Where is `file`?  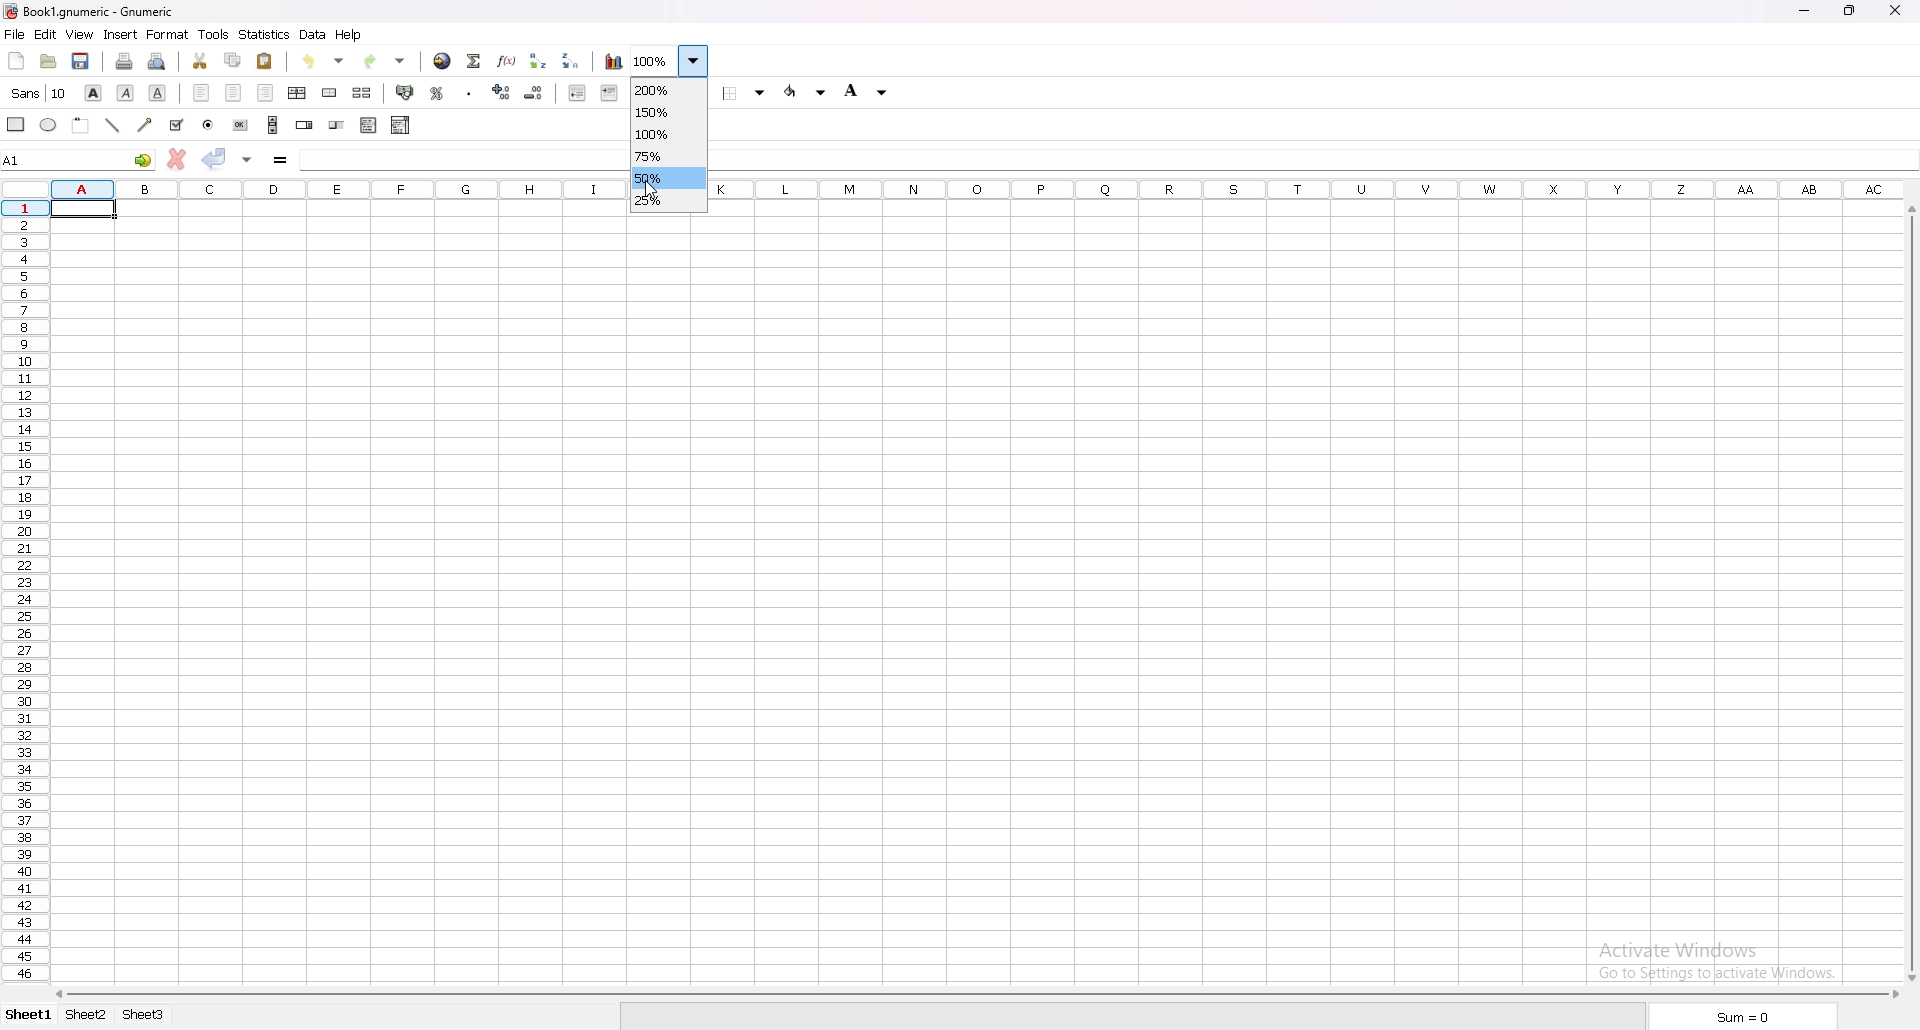 file is located at coordinates (16, 34).